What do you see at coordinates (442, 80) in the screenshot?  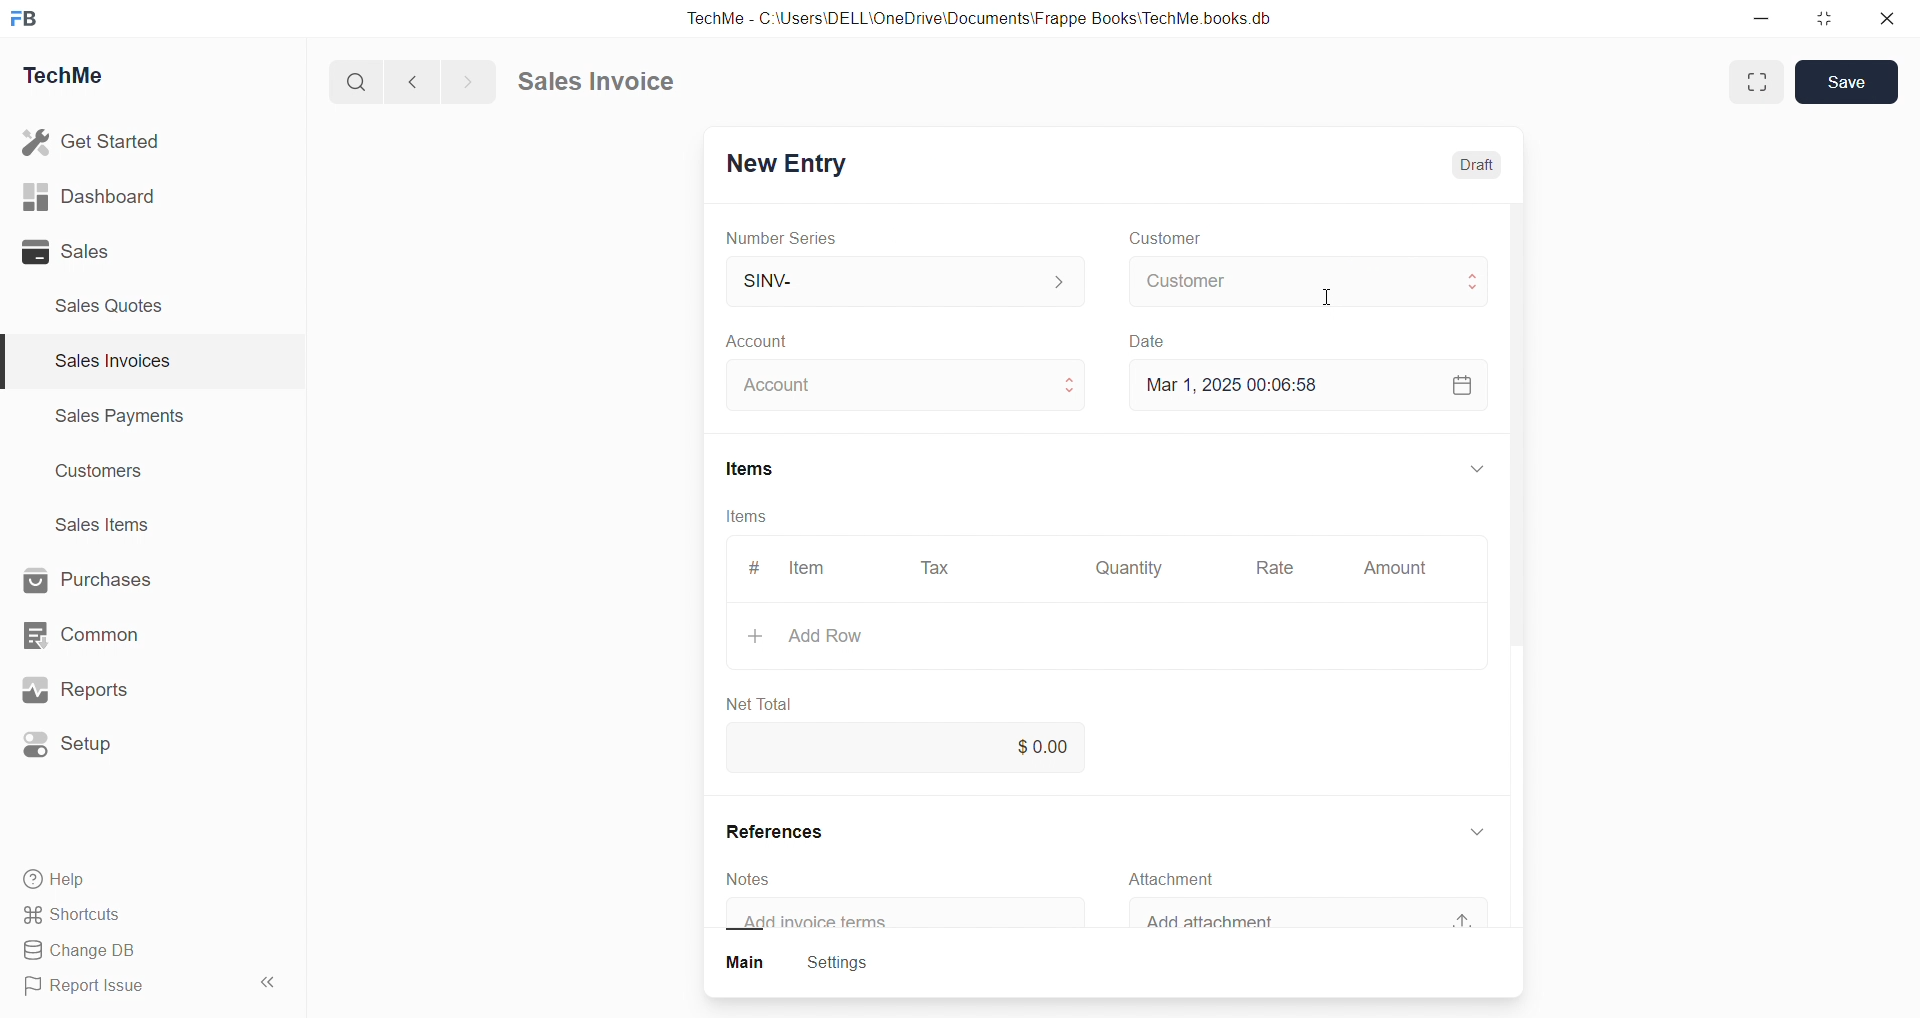 I see `Forward/Backward` at bounding box center [442, 80].